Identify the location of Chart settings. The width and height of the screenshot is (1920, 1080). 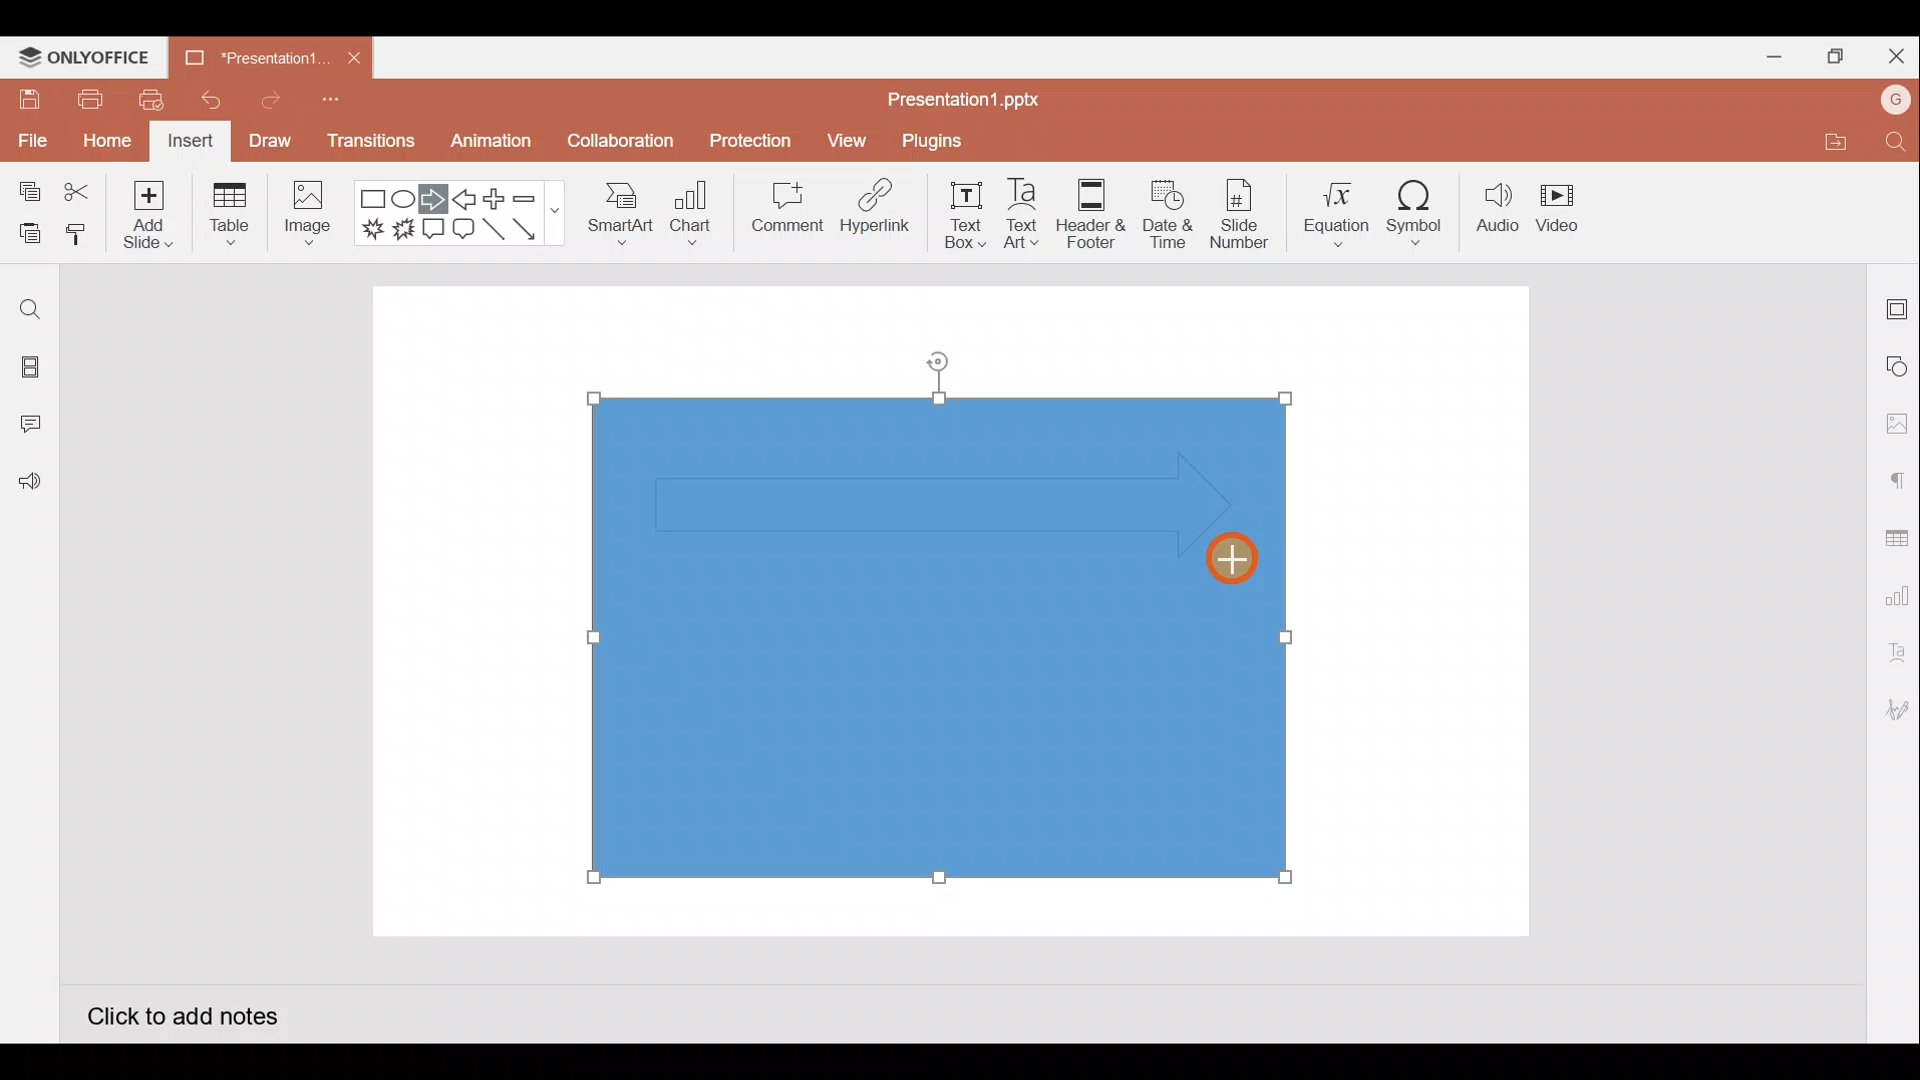
(1894, 592).